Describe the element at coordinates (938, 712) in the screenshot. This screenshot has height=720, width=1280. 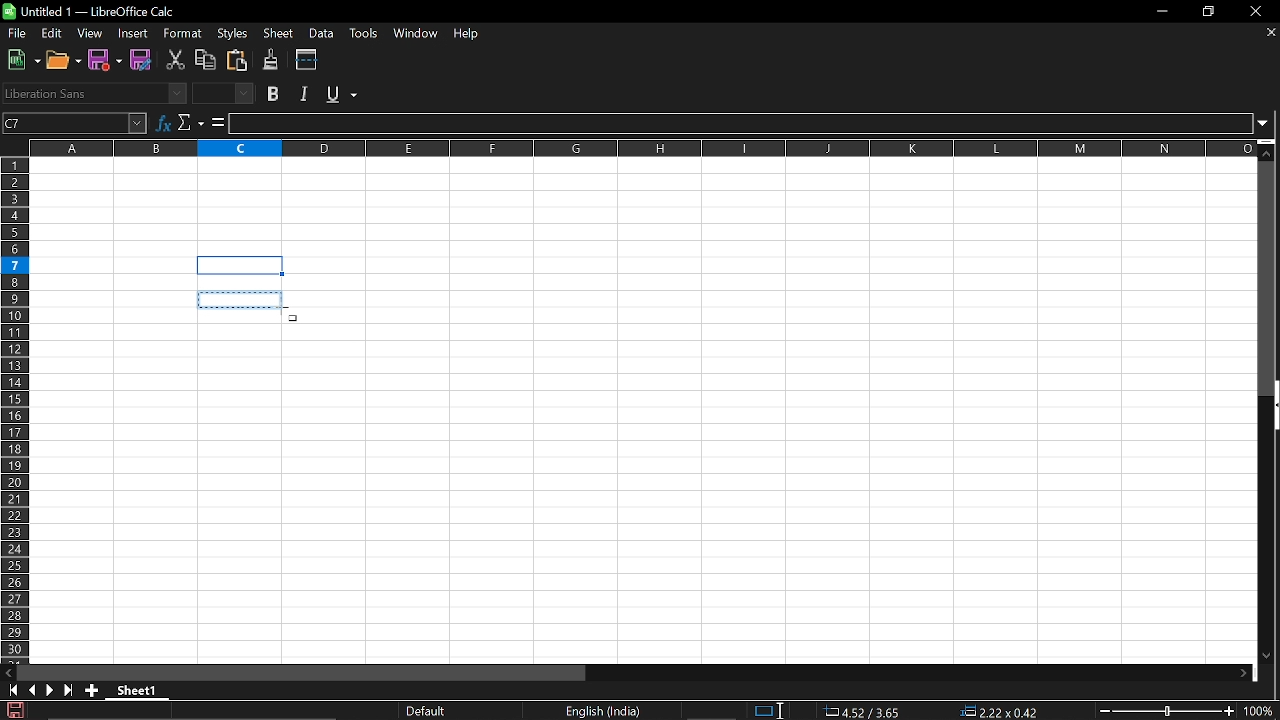
I see `Formula standard selection` at that location.